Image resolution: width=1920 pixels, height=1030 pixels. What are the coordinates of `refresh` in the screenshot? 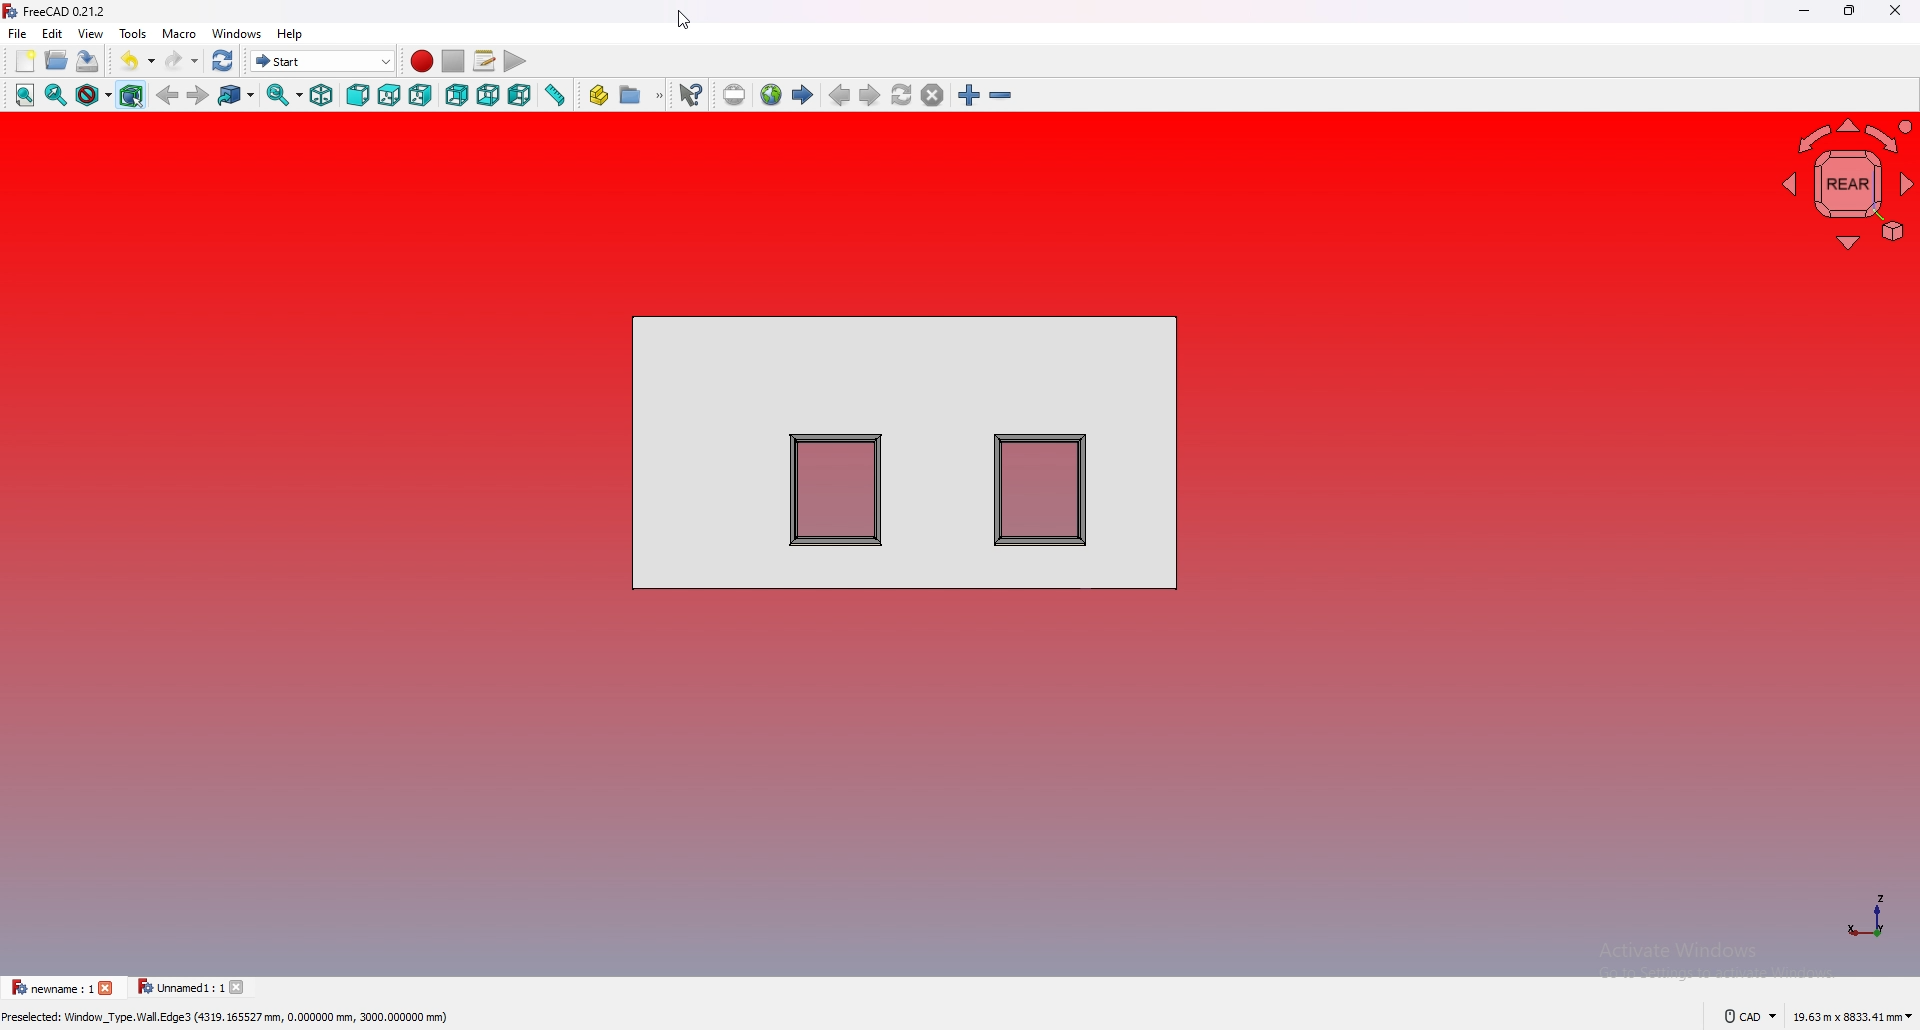 It's located at (222, 61).